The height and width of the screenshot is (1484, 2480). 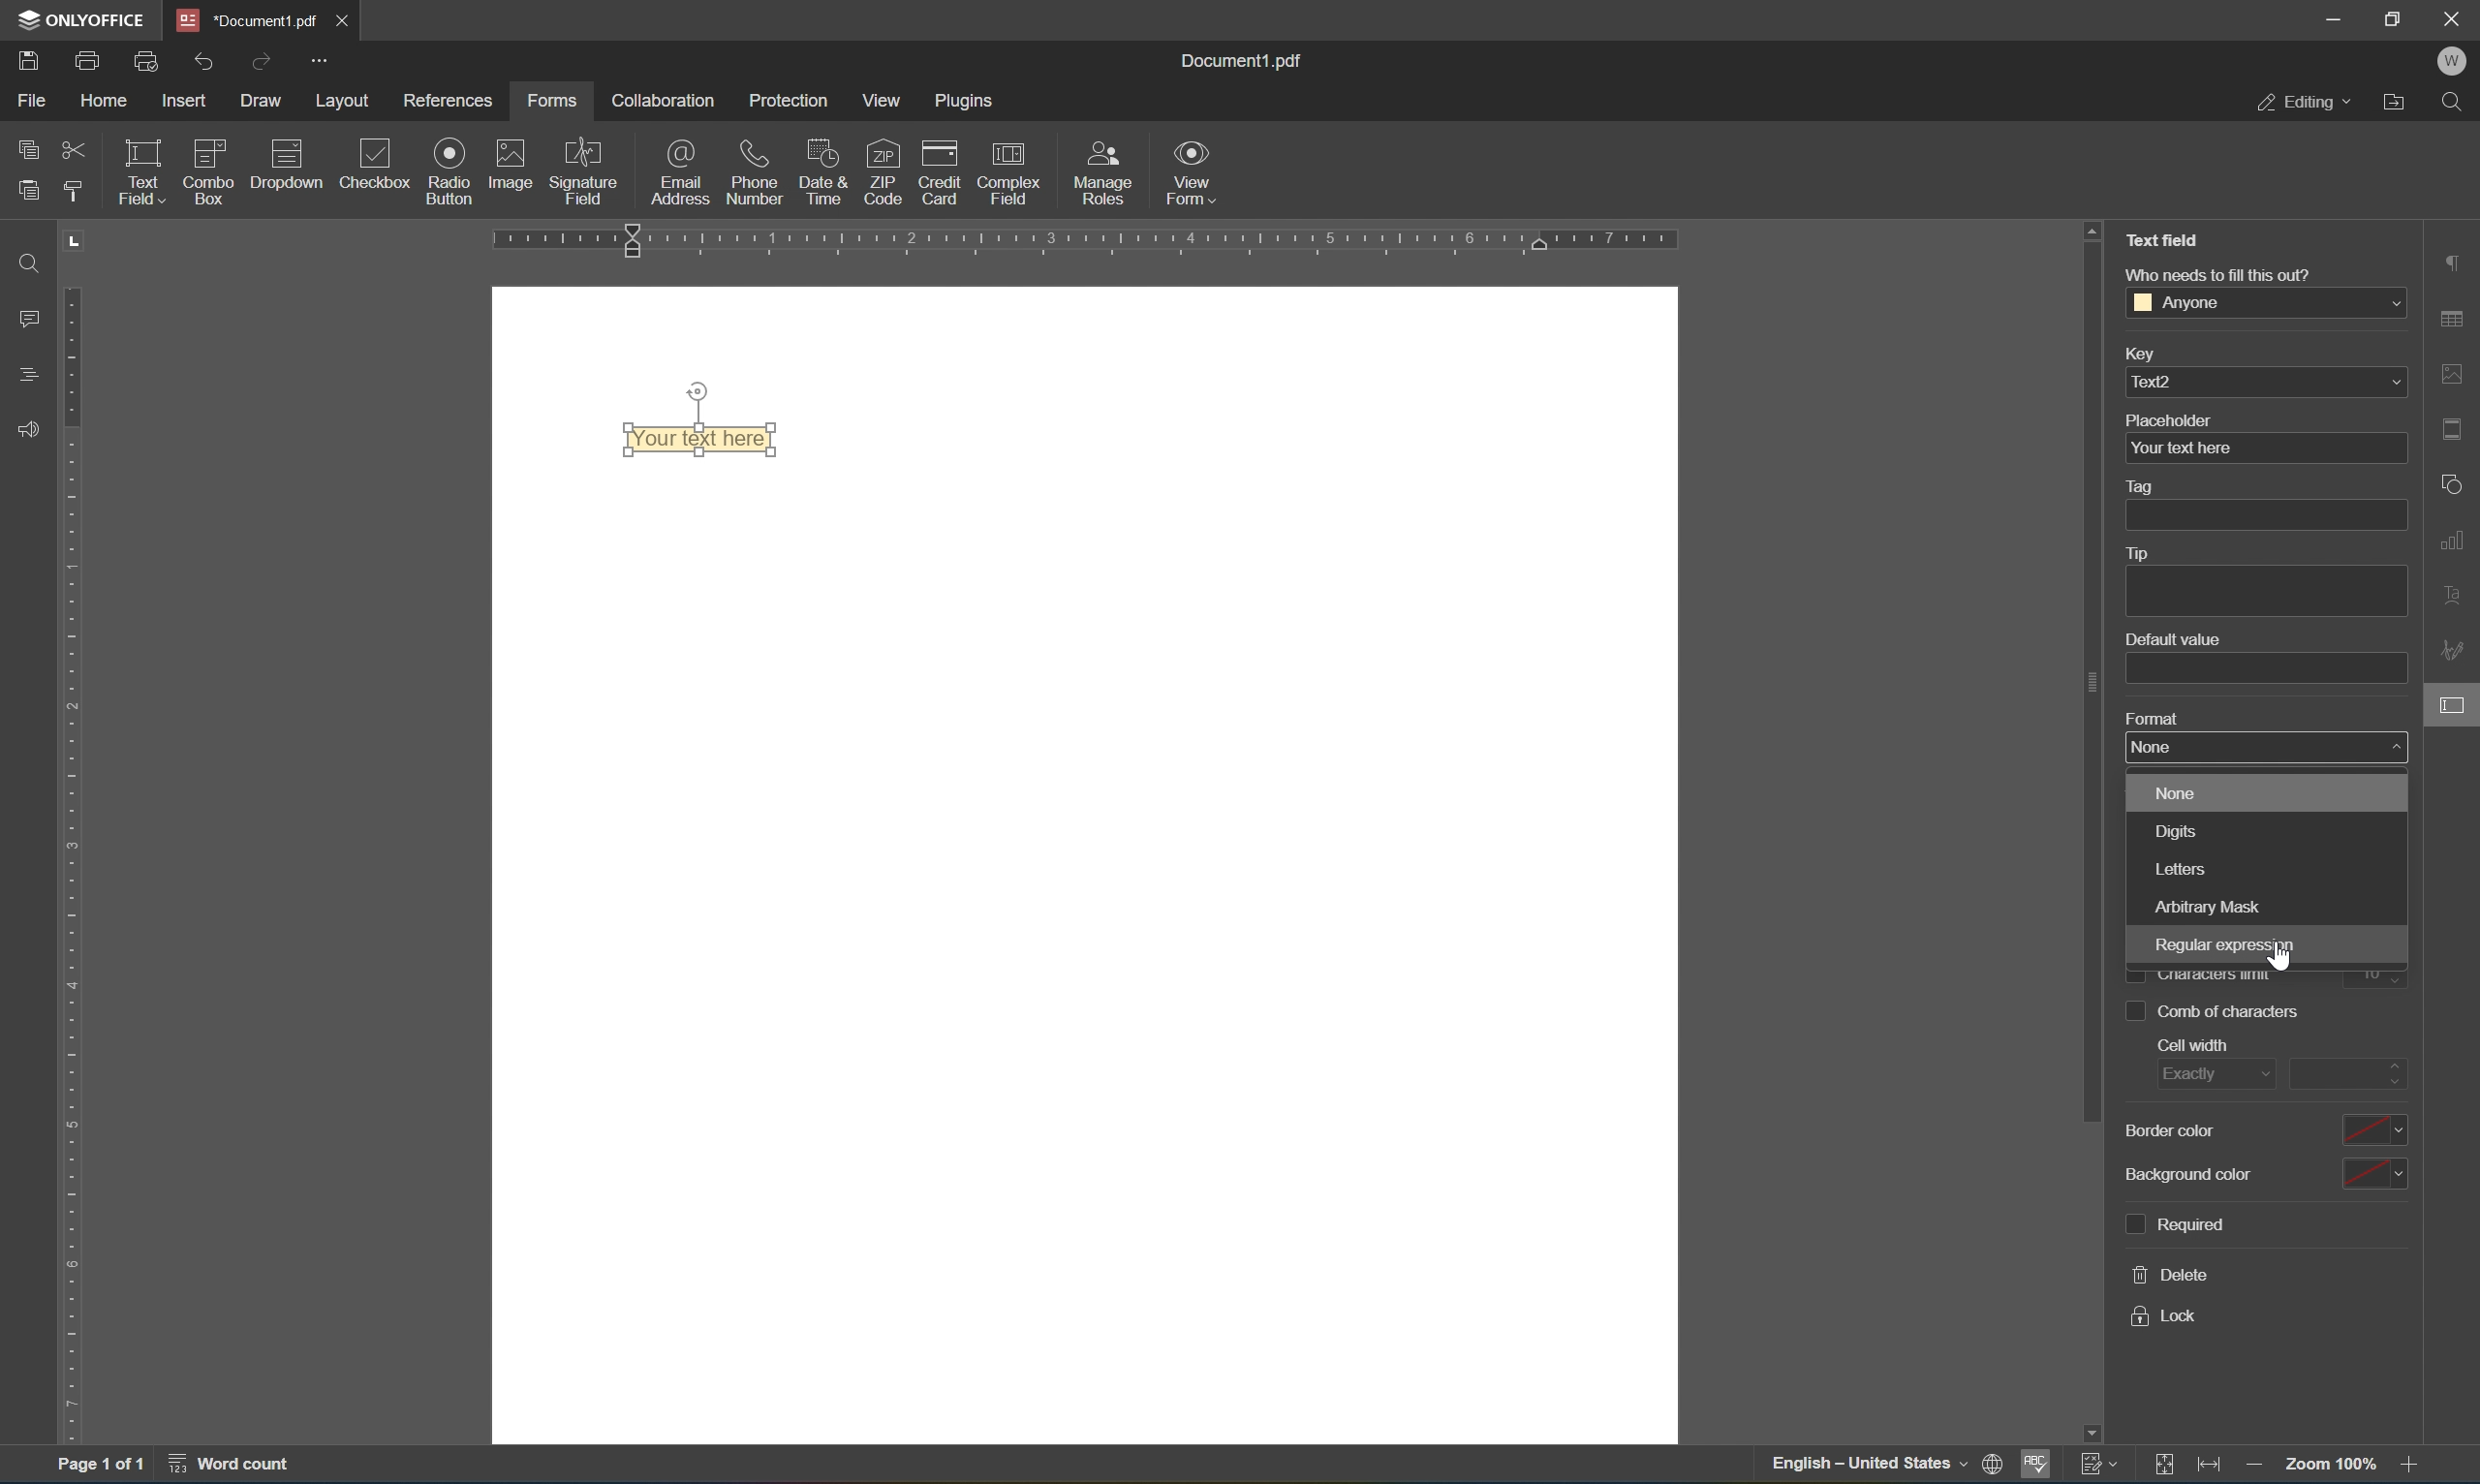 What do you see at coordinates (1195, 172) in the screenshot?
I see `view form` at bounding box center [1195, 172].